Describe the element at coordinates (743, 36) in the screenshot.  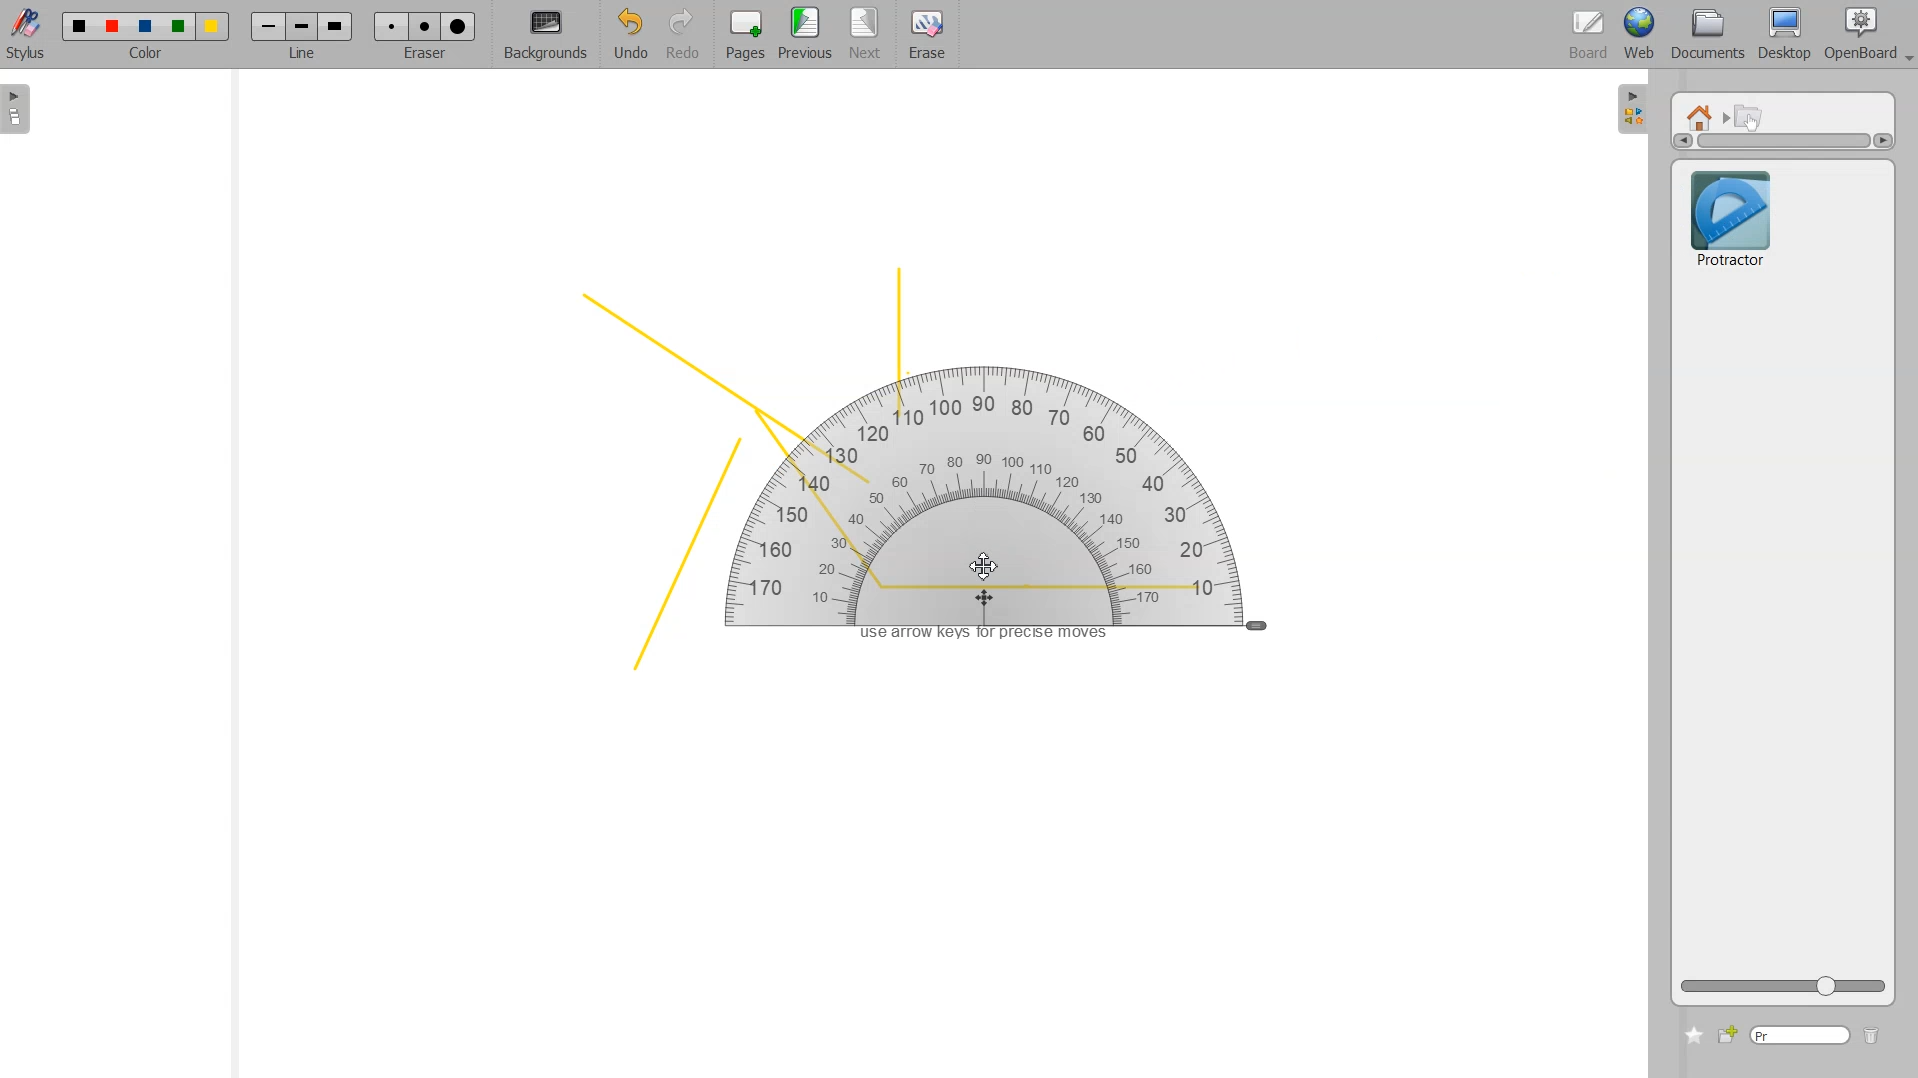
I see `Pages` at that location.